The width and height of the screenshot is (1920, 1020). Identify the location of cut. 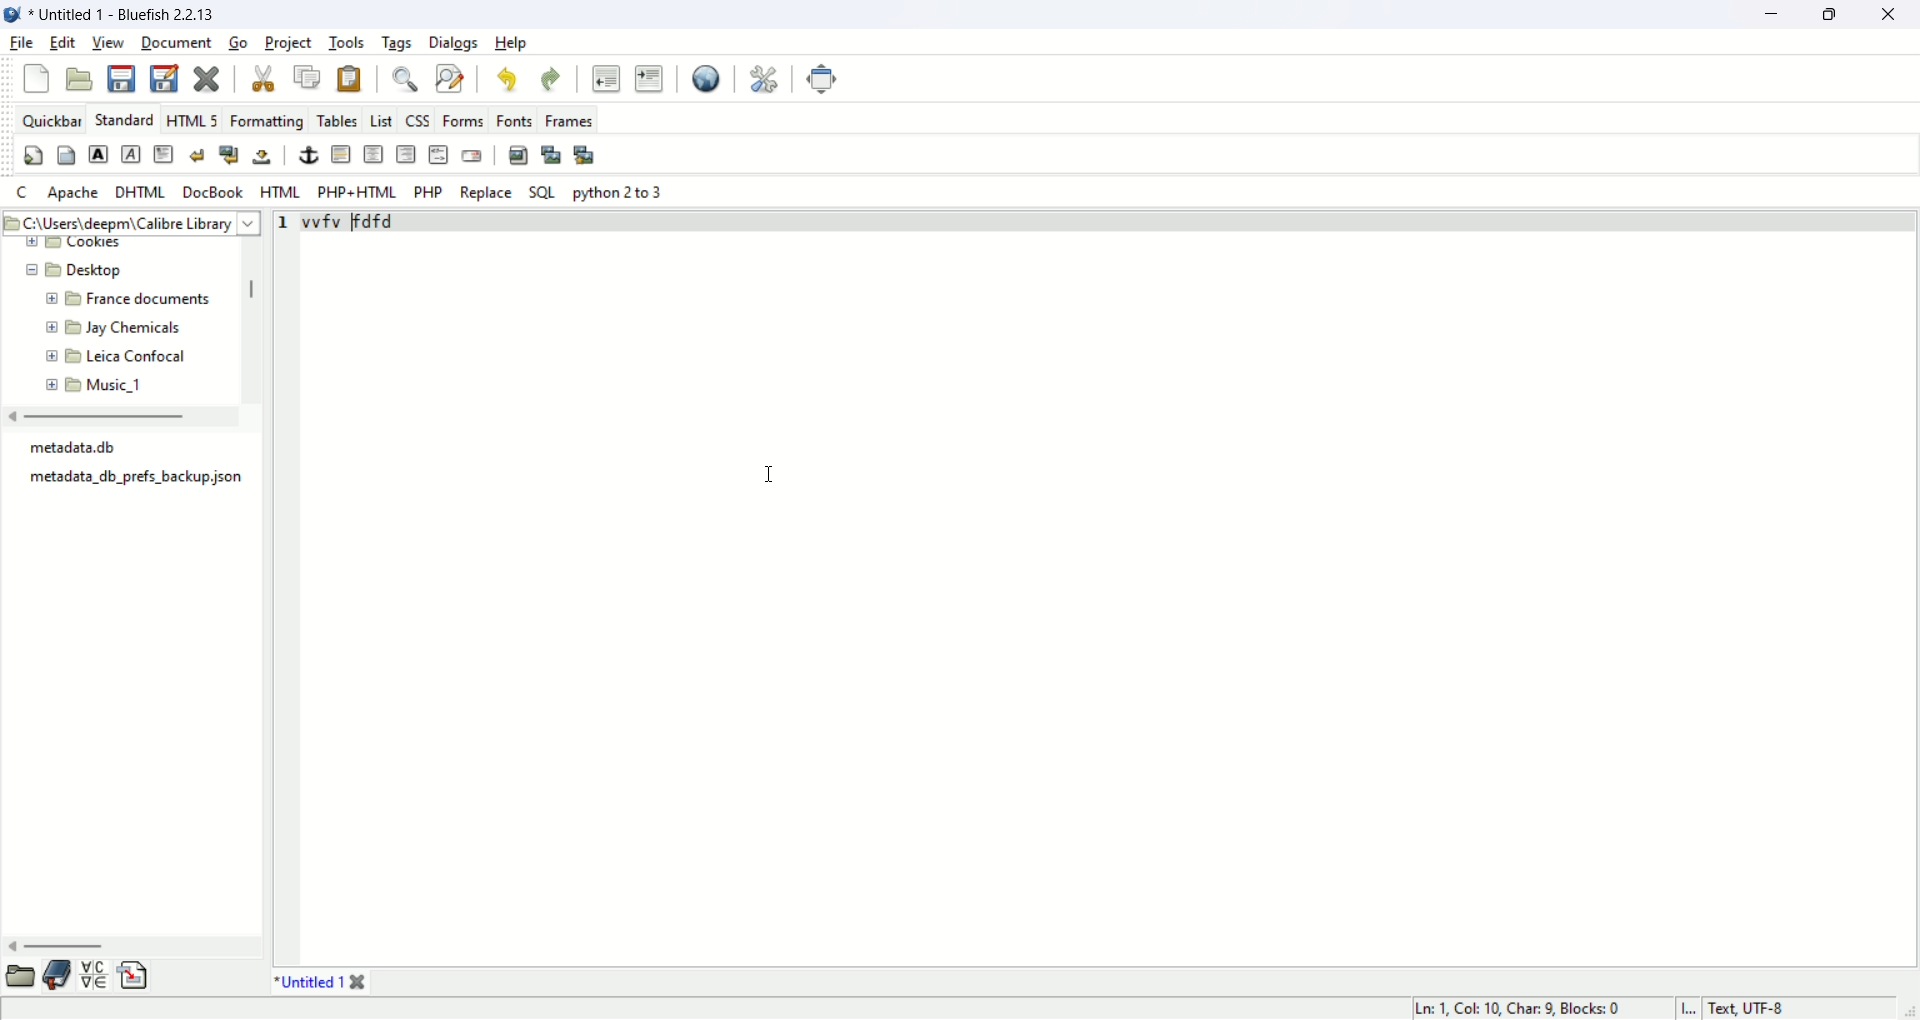
(264, 79).